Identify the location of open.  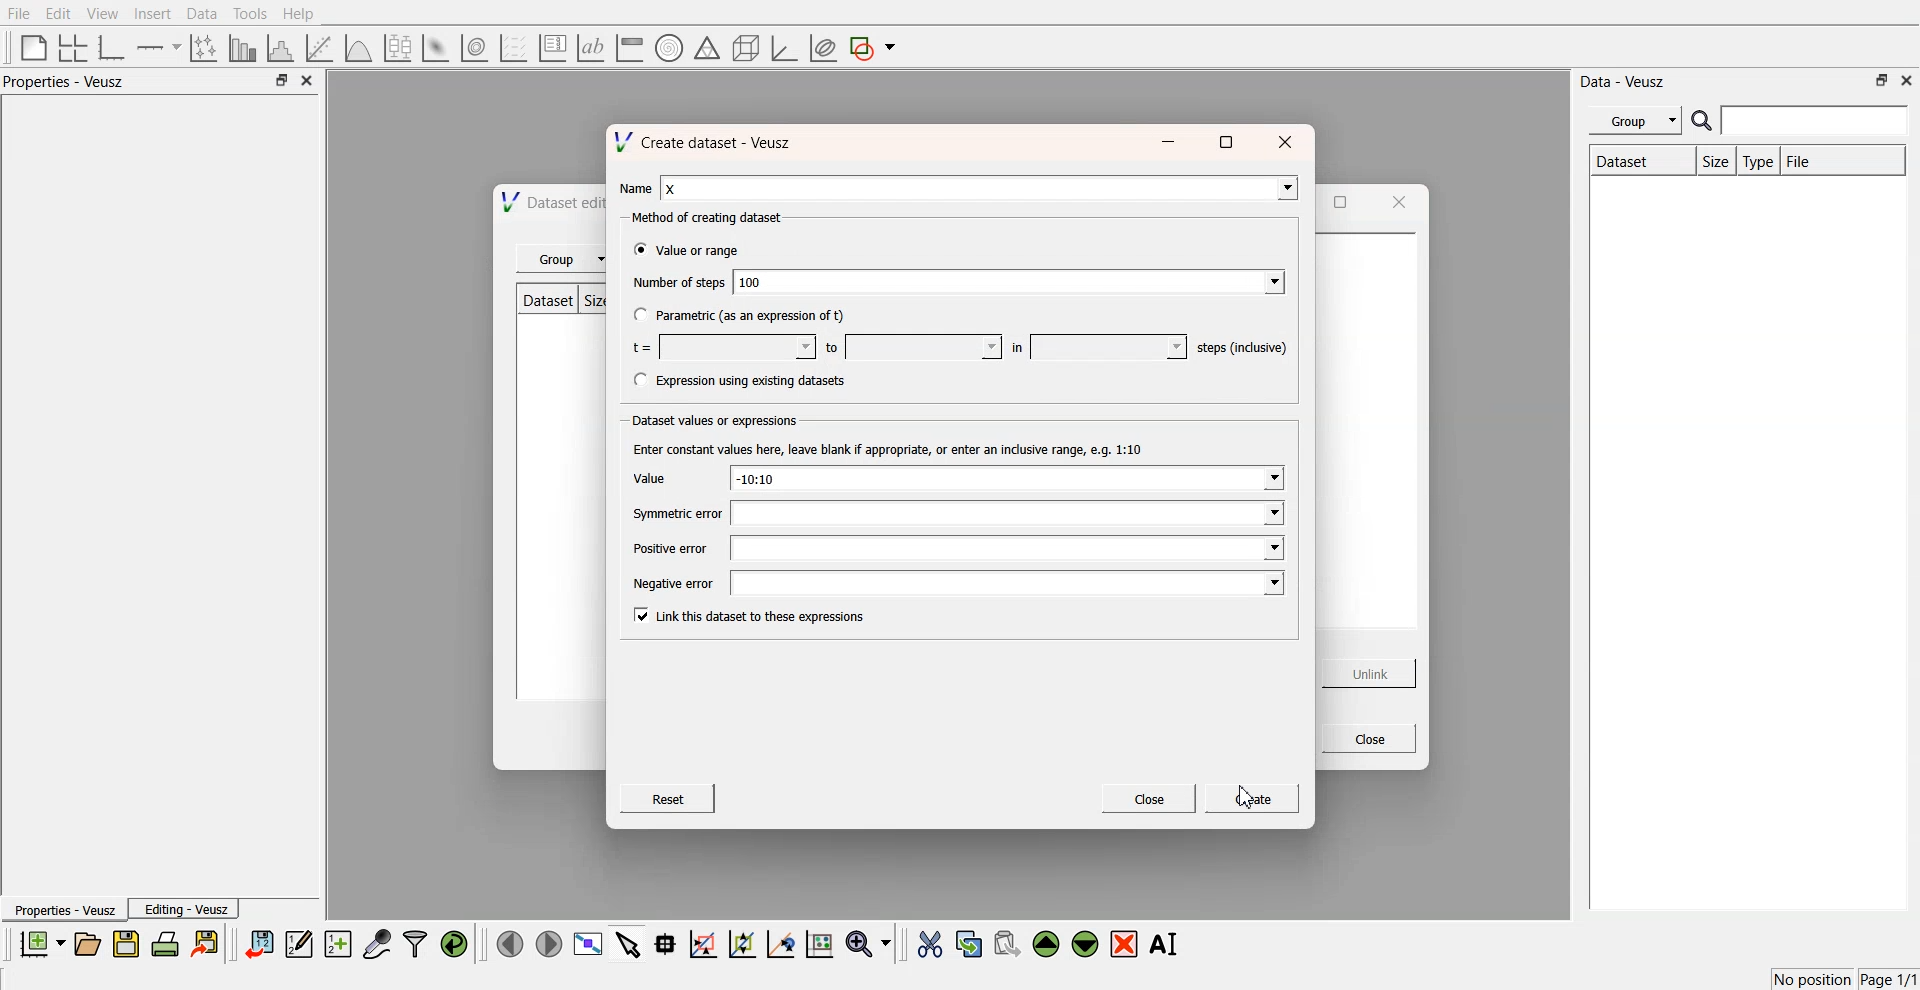
(87, 944).